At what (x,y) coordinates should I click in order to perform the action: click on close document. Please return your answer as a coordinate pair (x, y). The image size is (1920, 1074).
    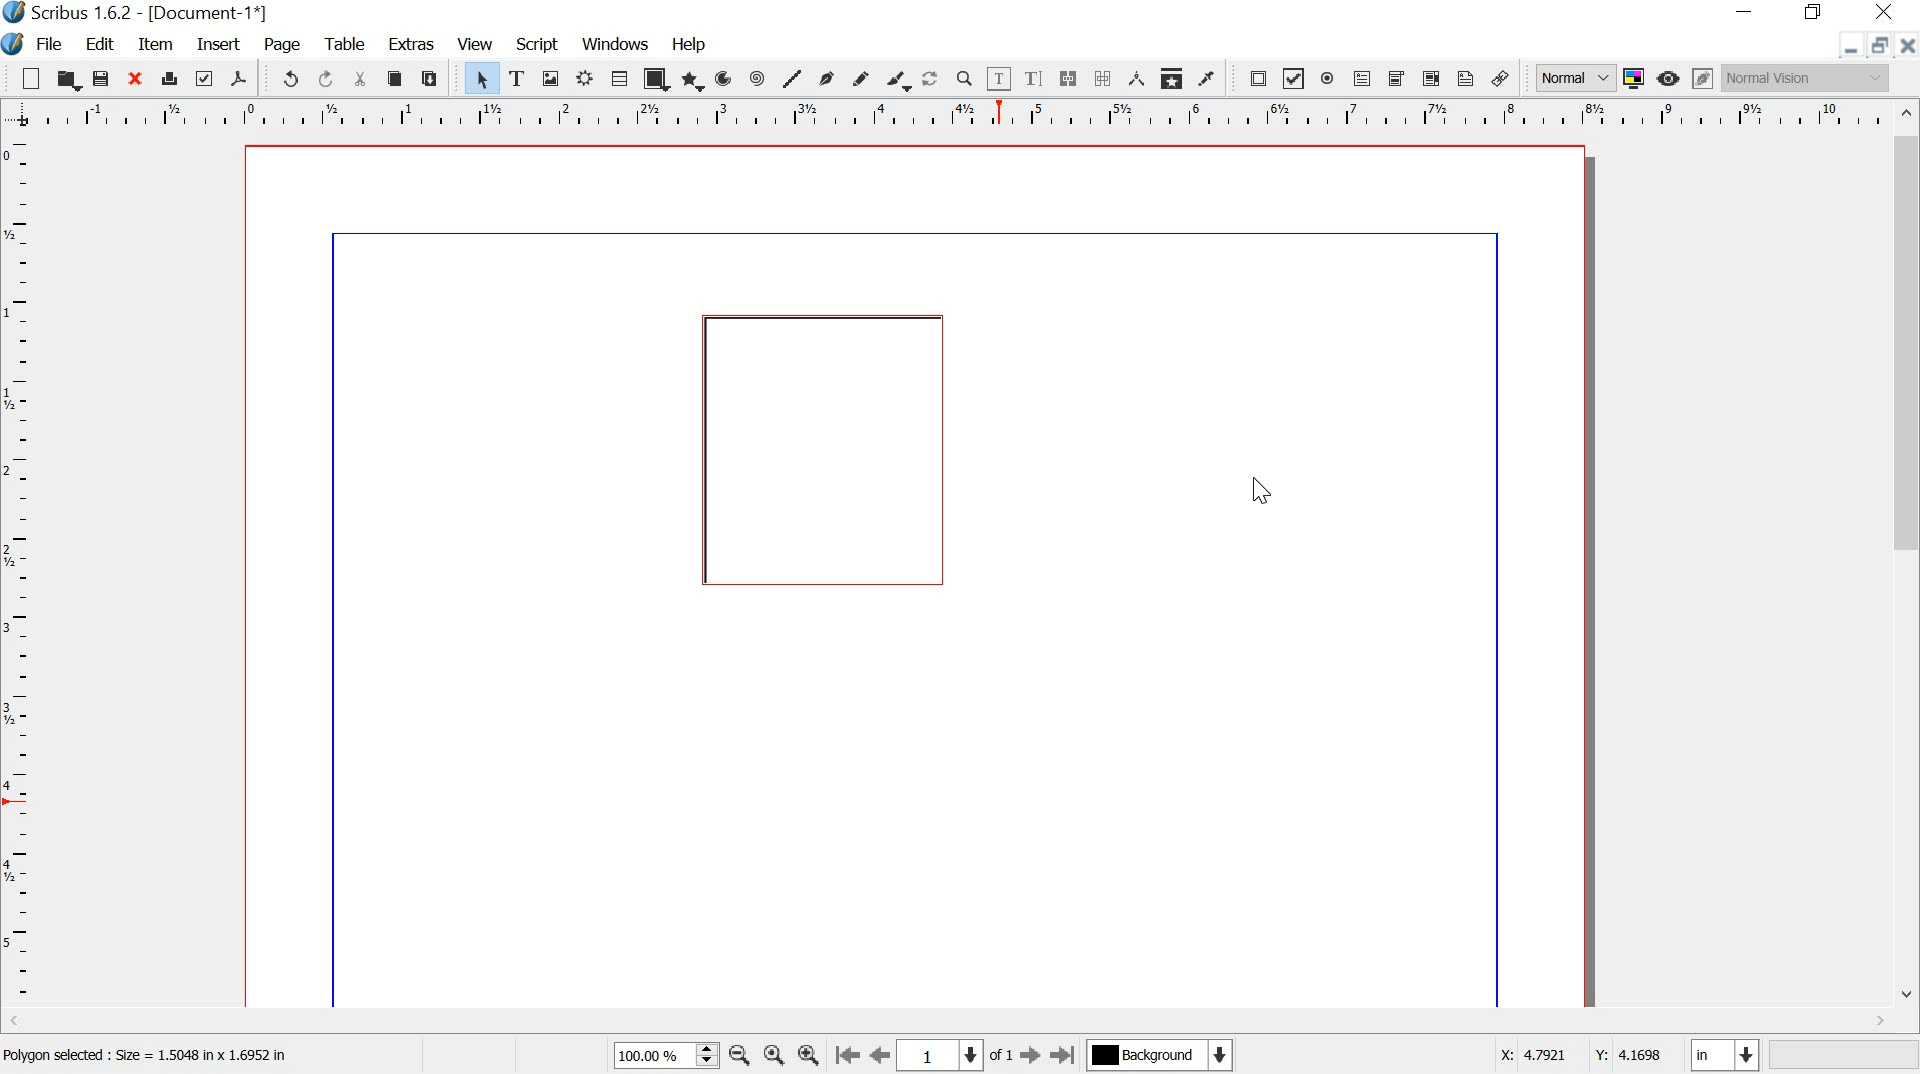
    Looking at the image, I should click on (1906, 46).